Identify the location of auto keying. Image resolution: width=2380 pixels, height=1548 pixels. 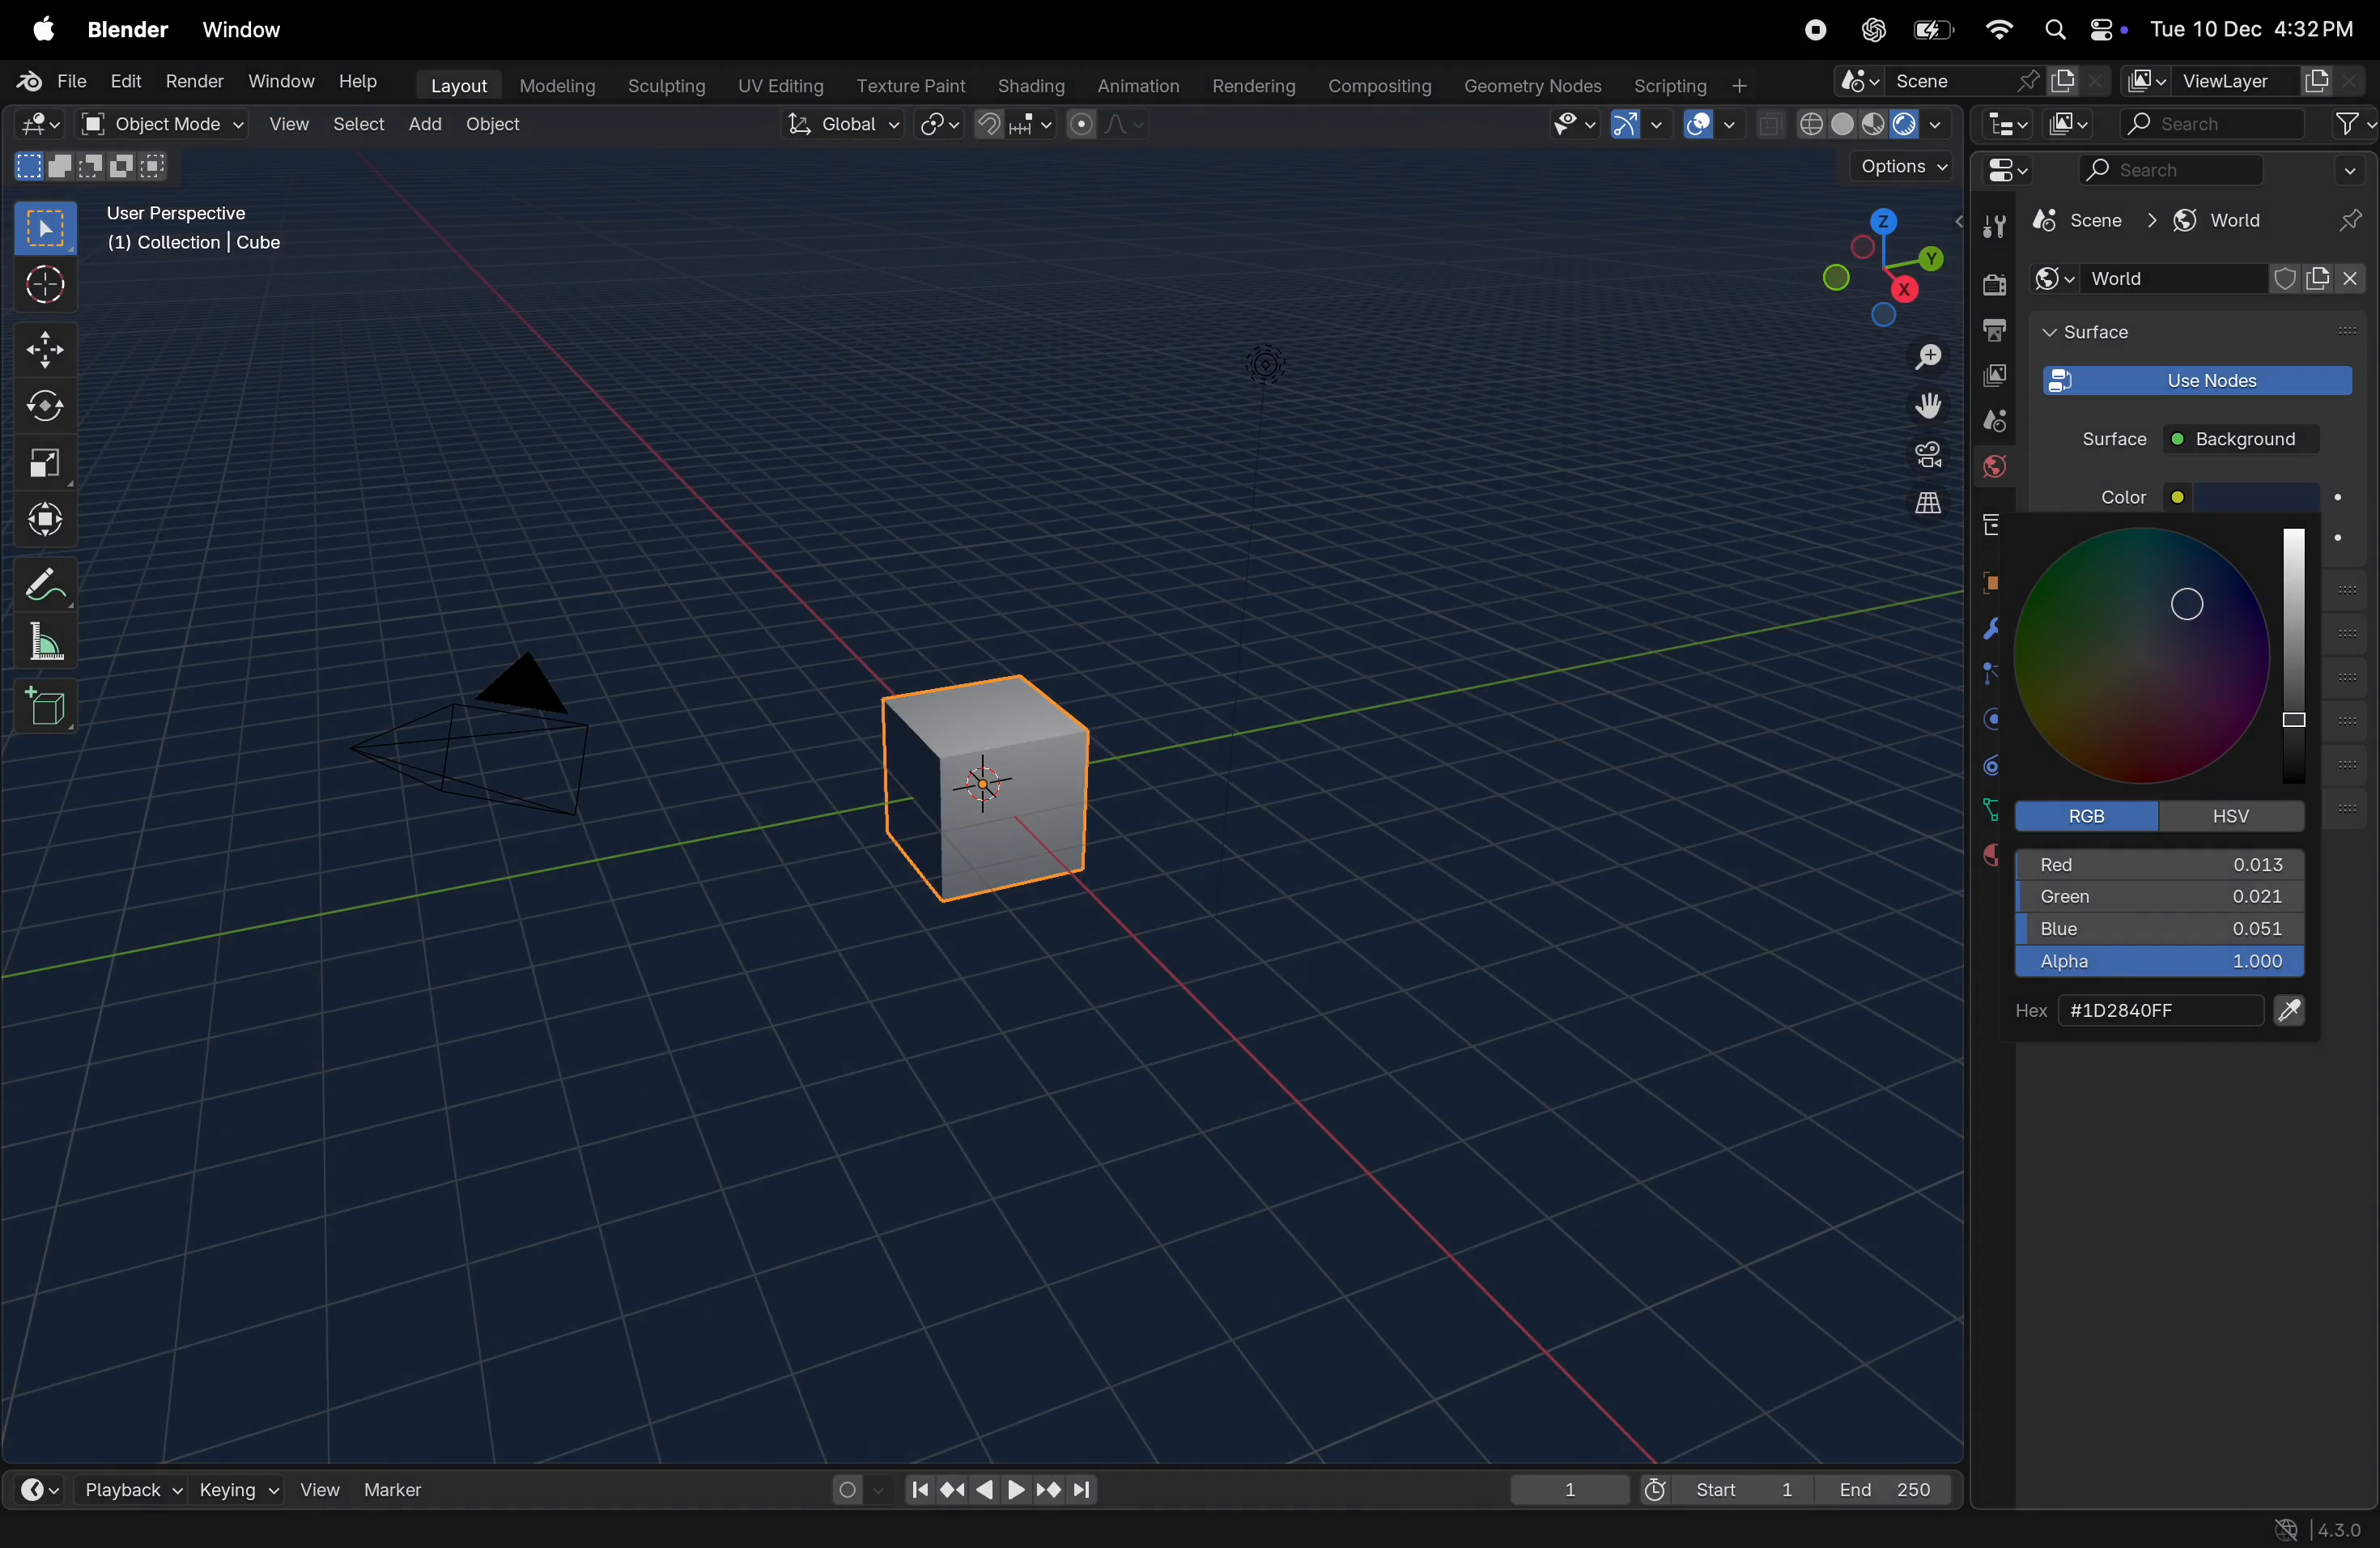
(854, 1488).